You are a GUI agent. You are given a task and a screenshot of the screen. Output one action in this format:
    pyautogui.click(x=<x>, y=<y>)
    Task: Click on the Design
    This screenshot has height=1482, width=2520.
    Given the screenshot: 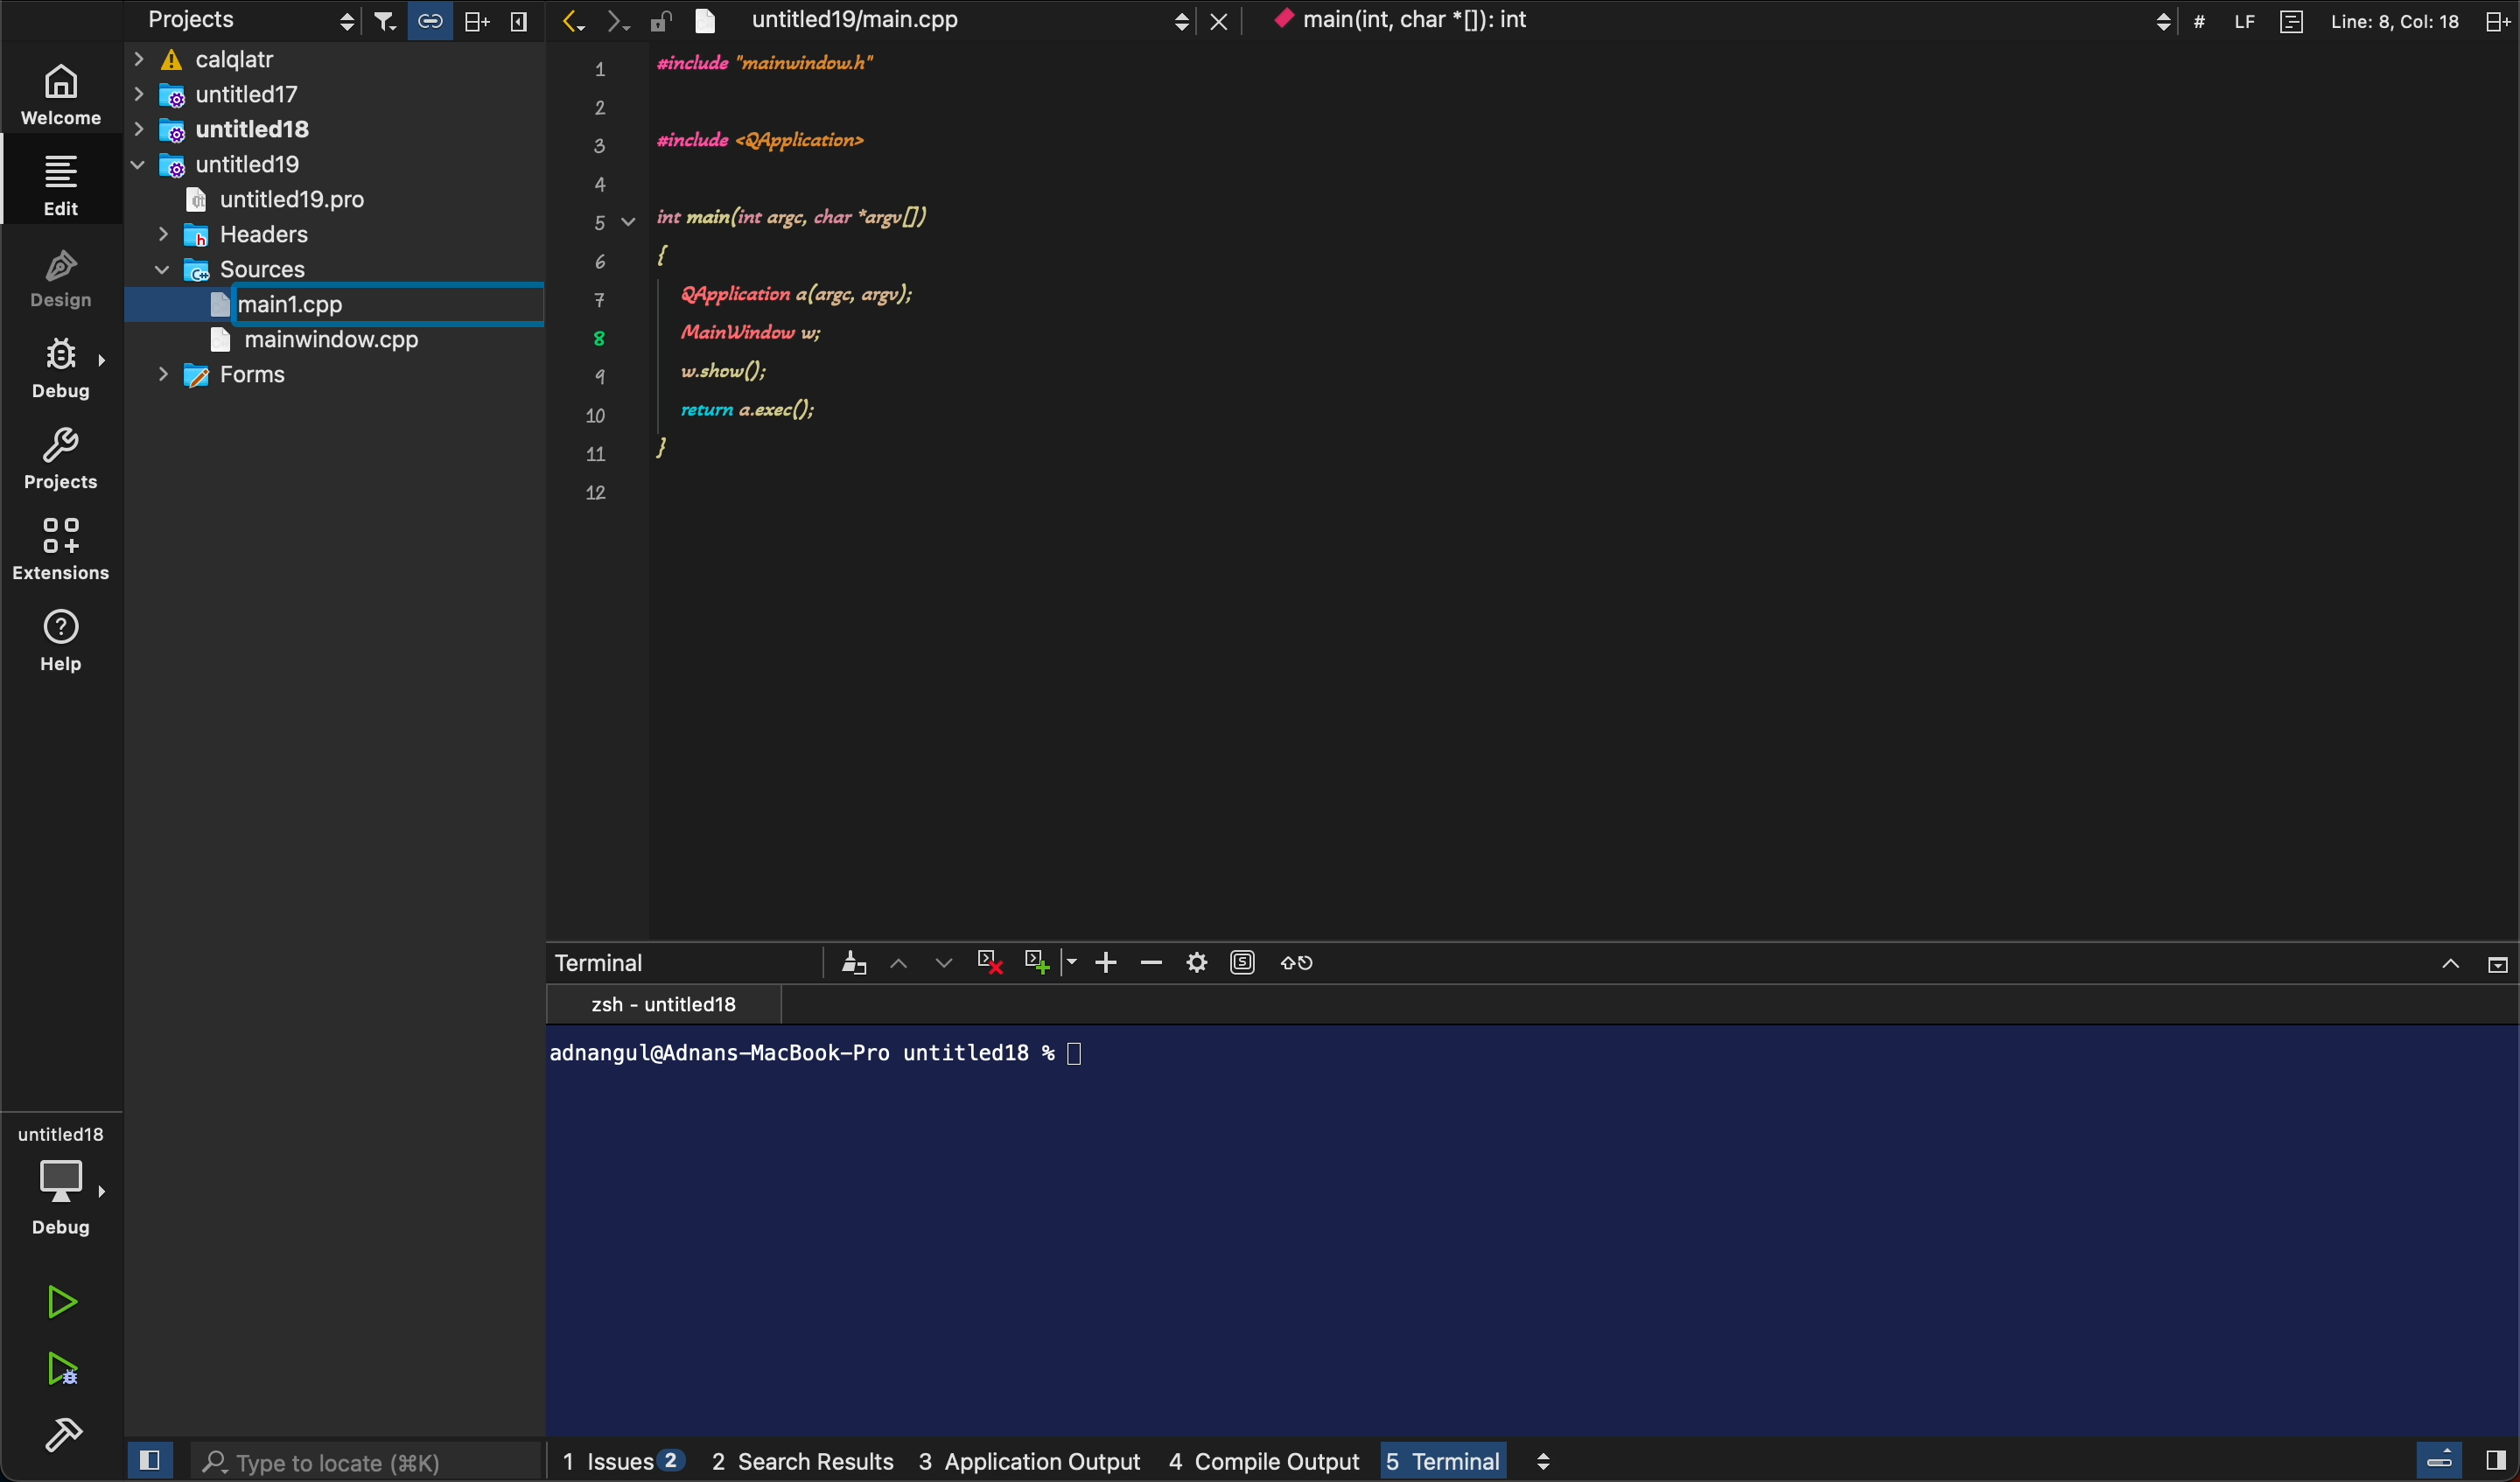 What is the action you would take?
    pyautogui.click(x=78, y=285)
    